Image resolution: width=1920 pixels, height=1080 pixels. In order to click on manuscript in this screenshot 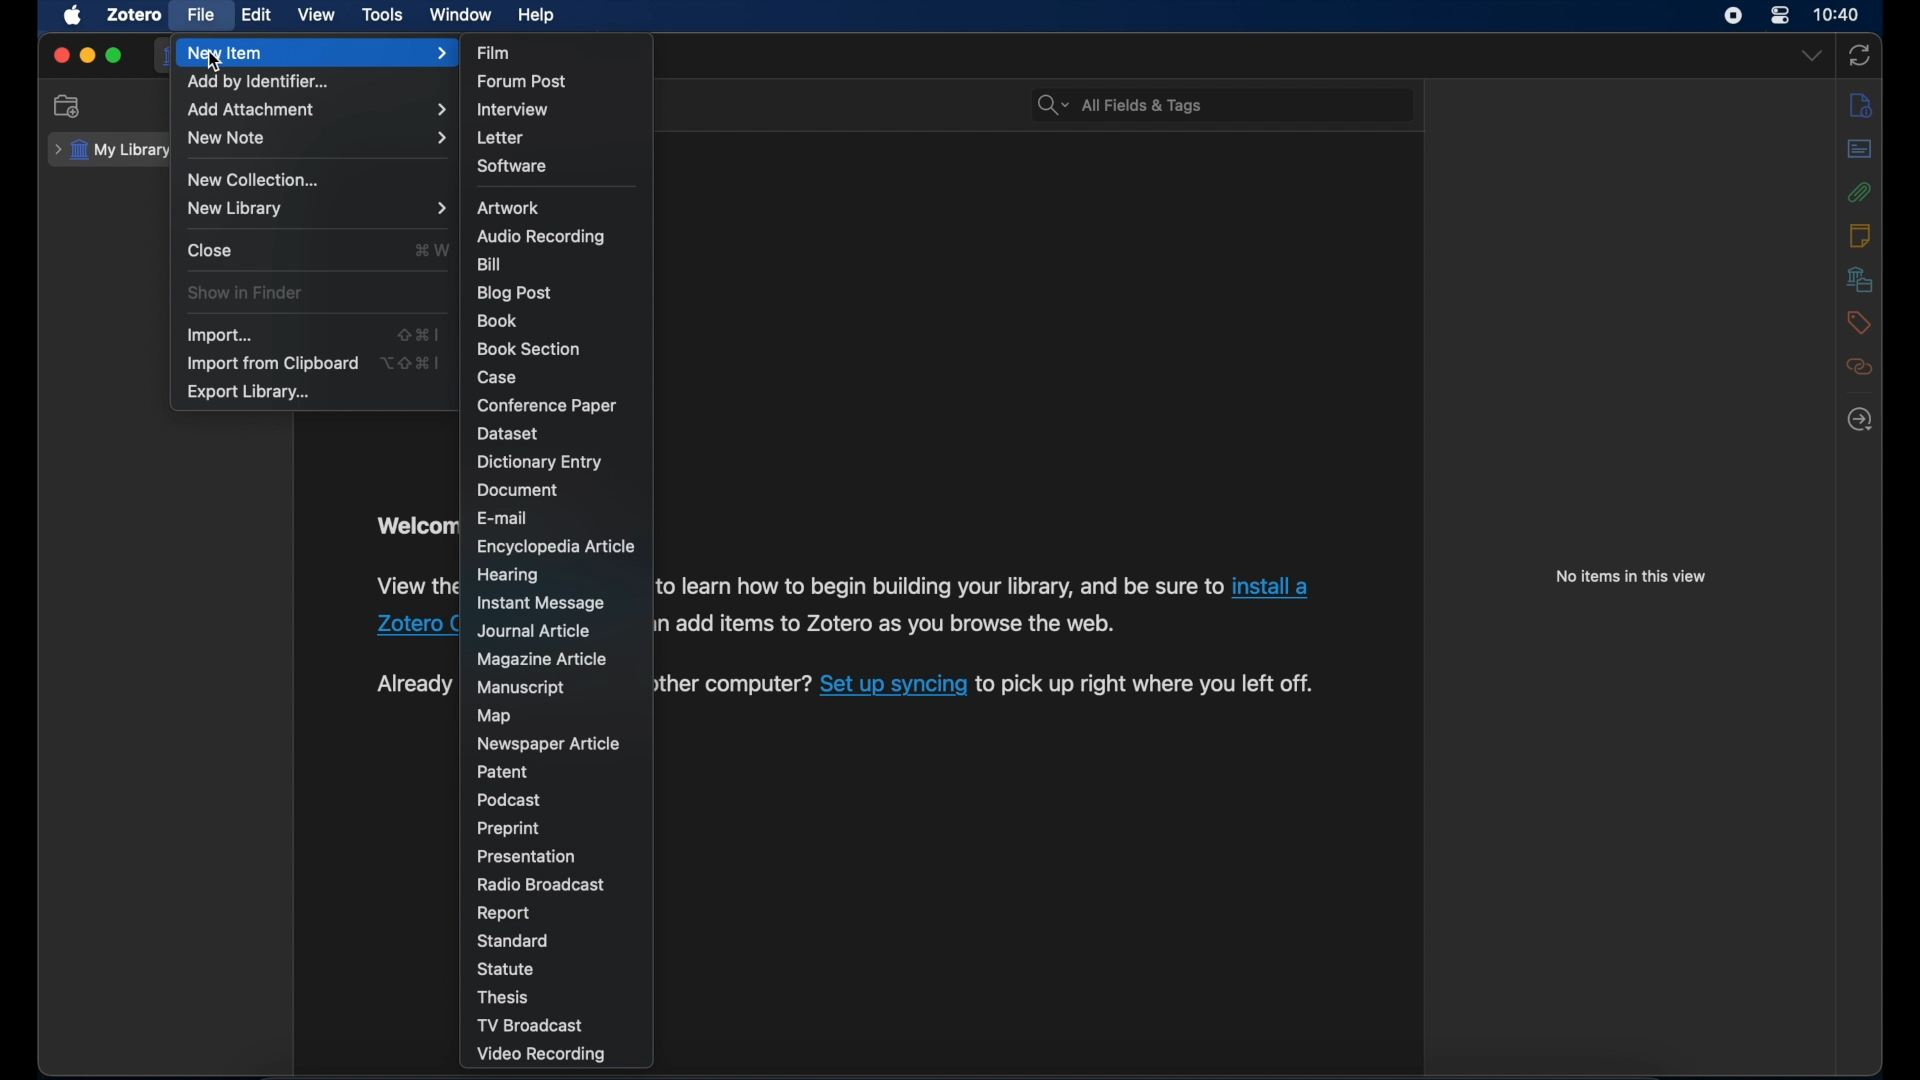, I will do `click(520, 688)`.